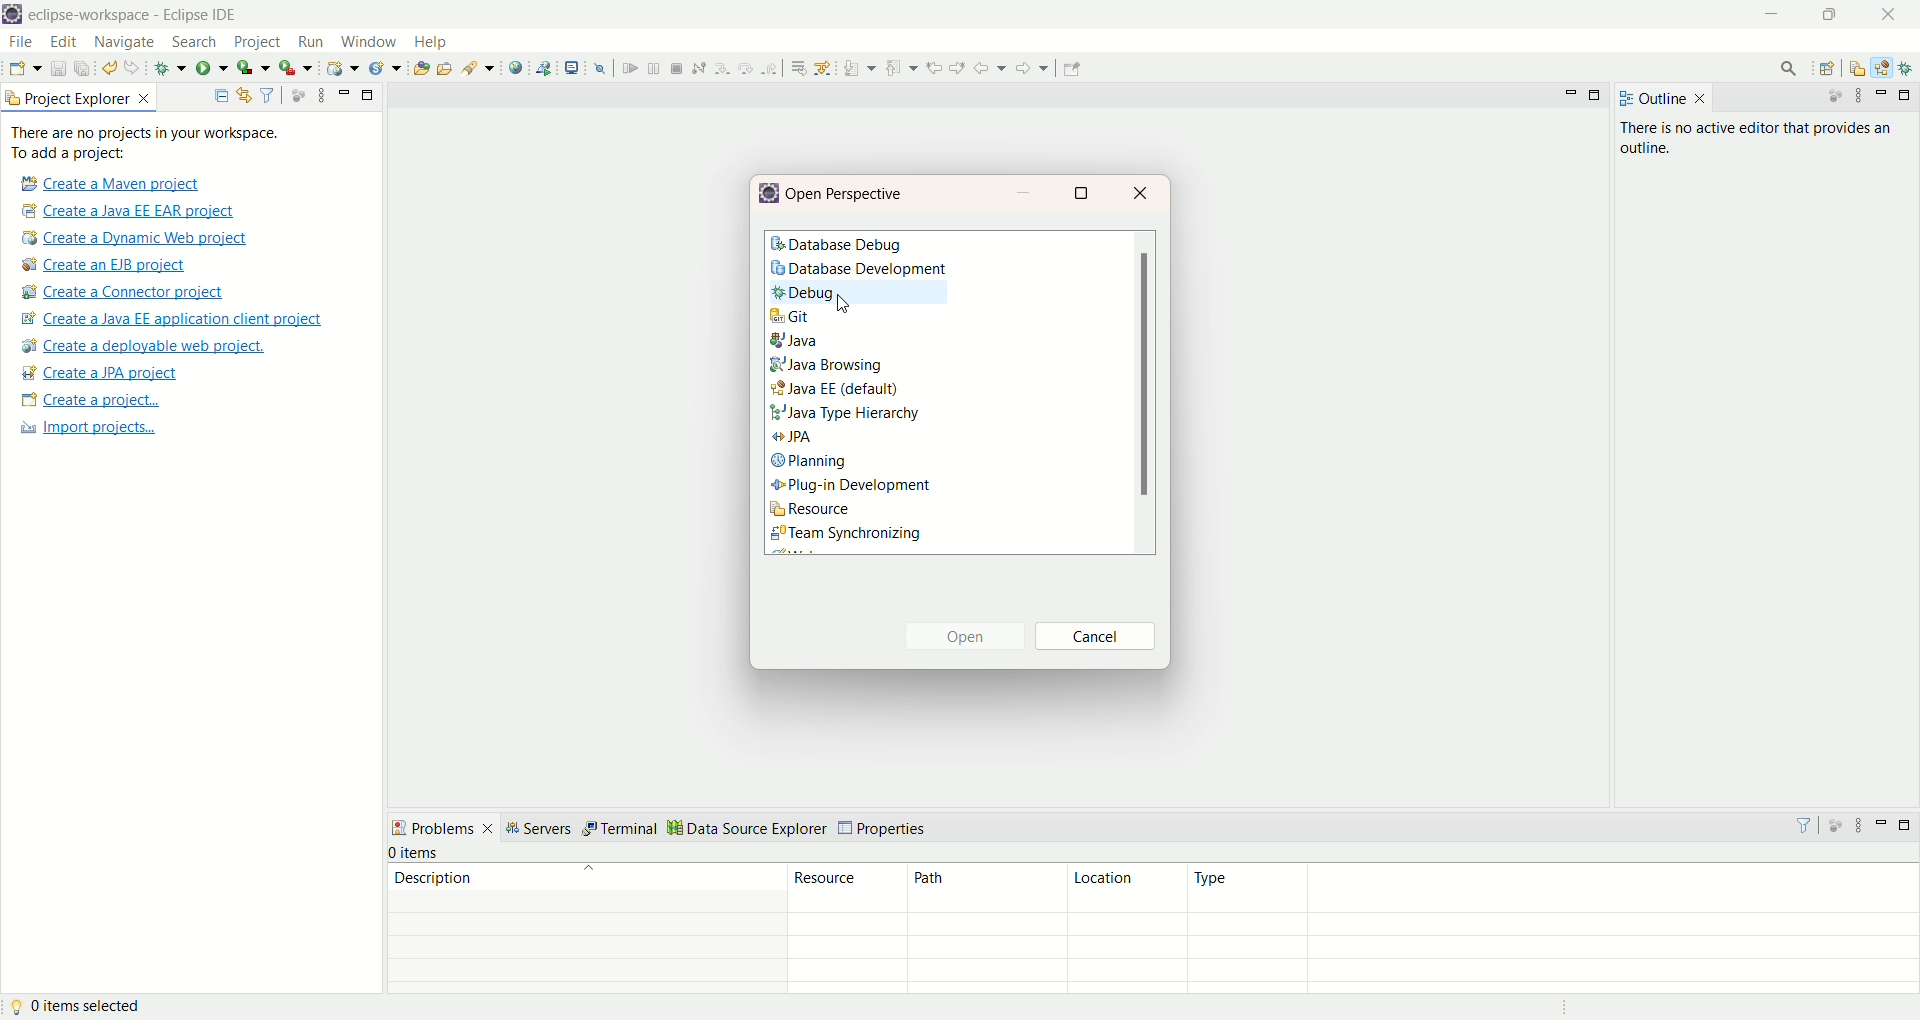 This screenshot has width=1920, height=1020. What do you see at coordinates (214, 69) in the screenshot?
I see `run` at bounding box center [214, 69].